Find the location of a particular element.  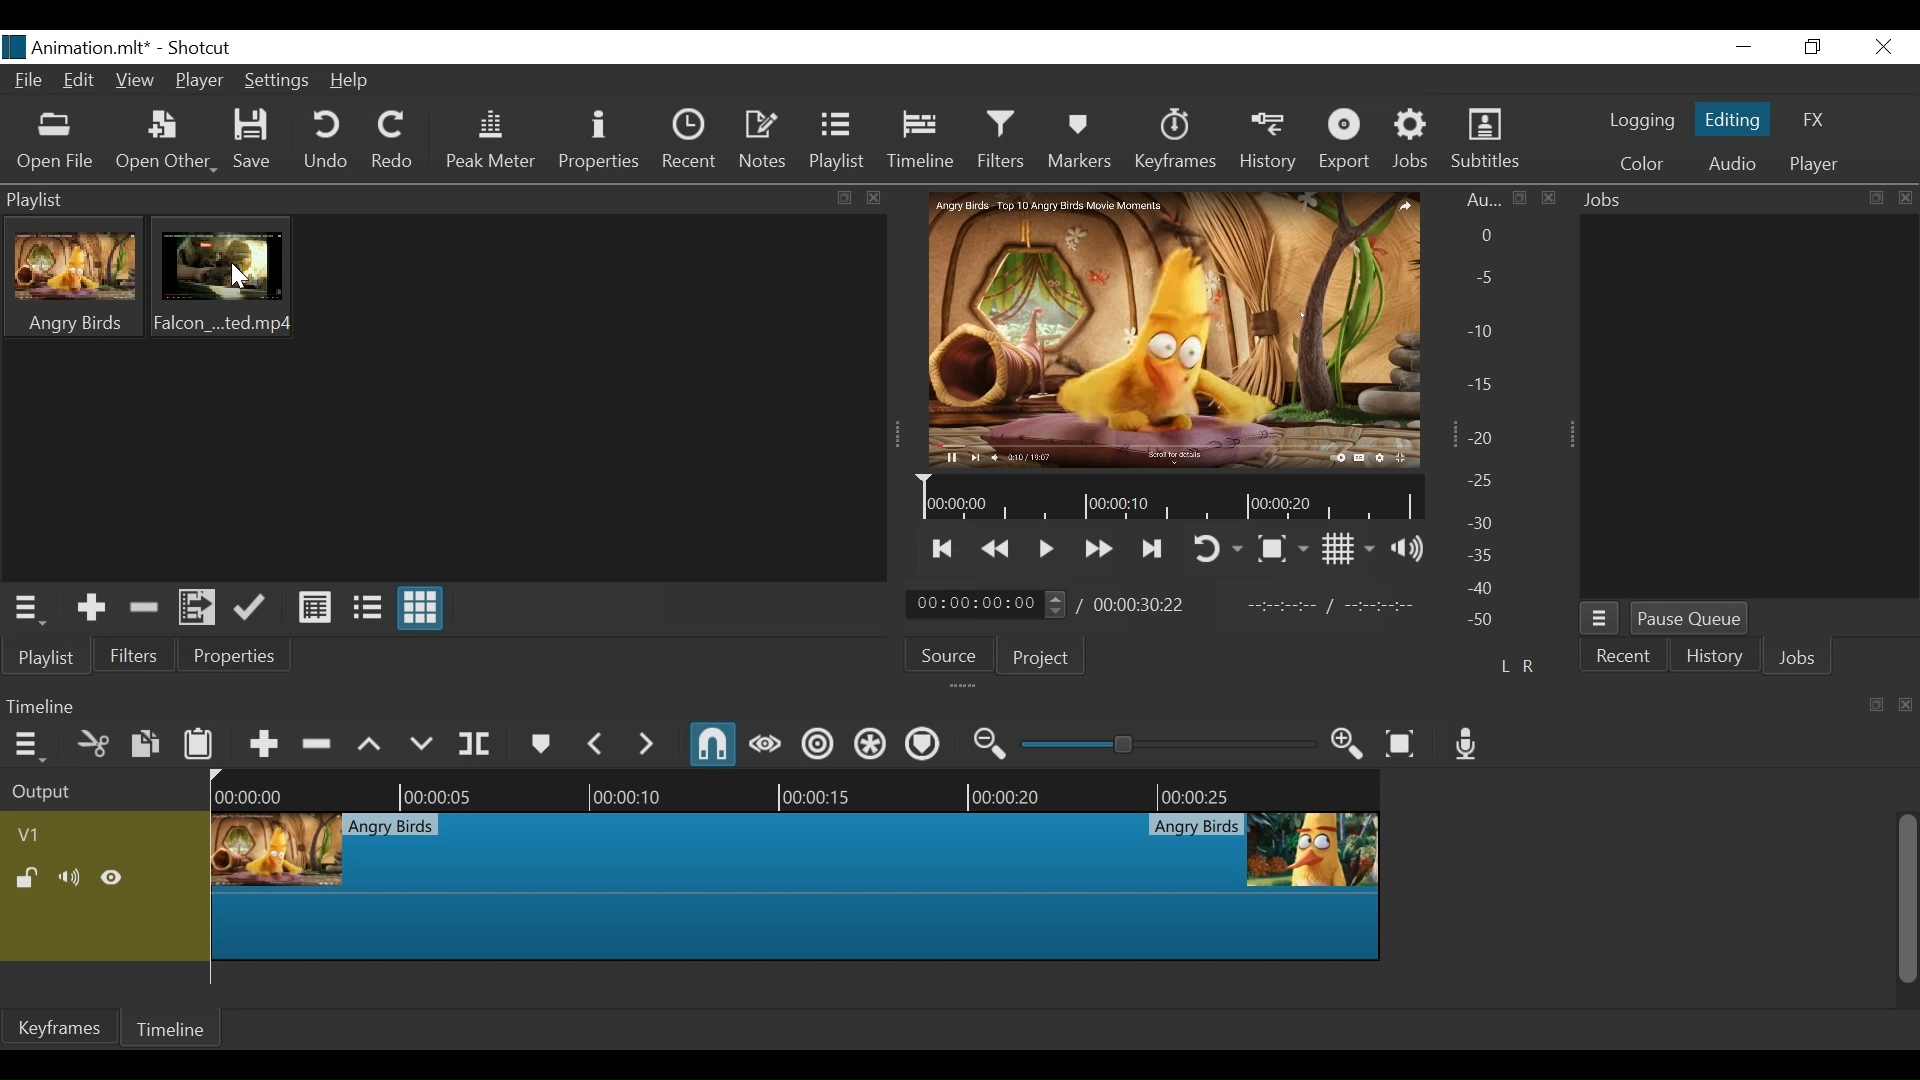

Project is located at coordinates (1041, 659).